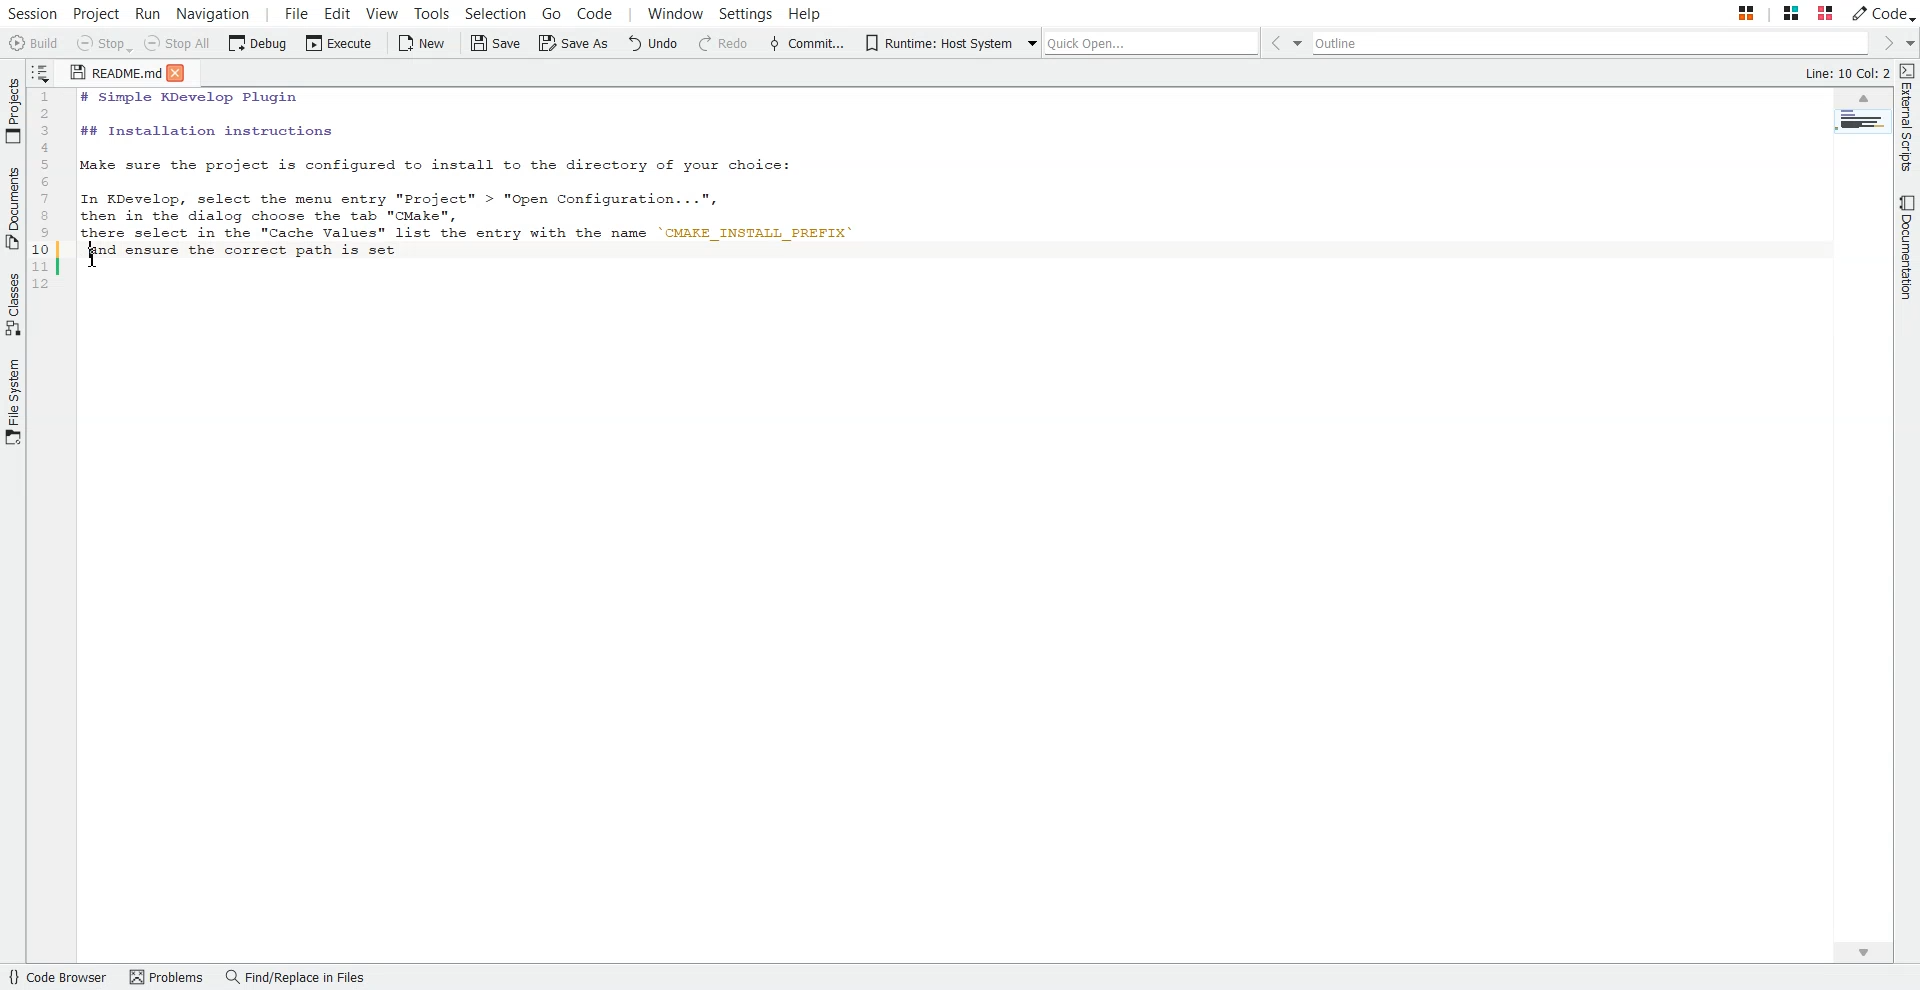  What do you see at coordinates (177, 44) in the screenshot?
I see `Stop all` at bounding box center [177, 44].